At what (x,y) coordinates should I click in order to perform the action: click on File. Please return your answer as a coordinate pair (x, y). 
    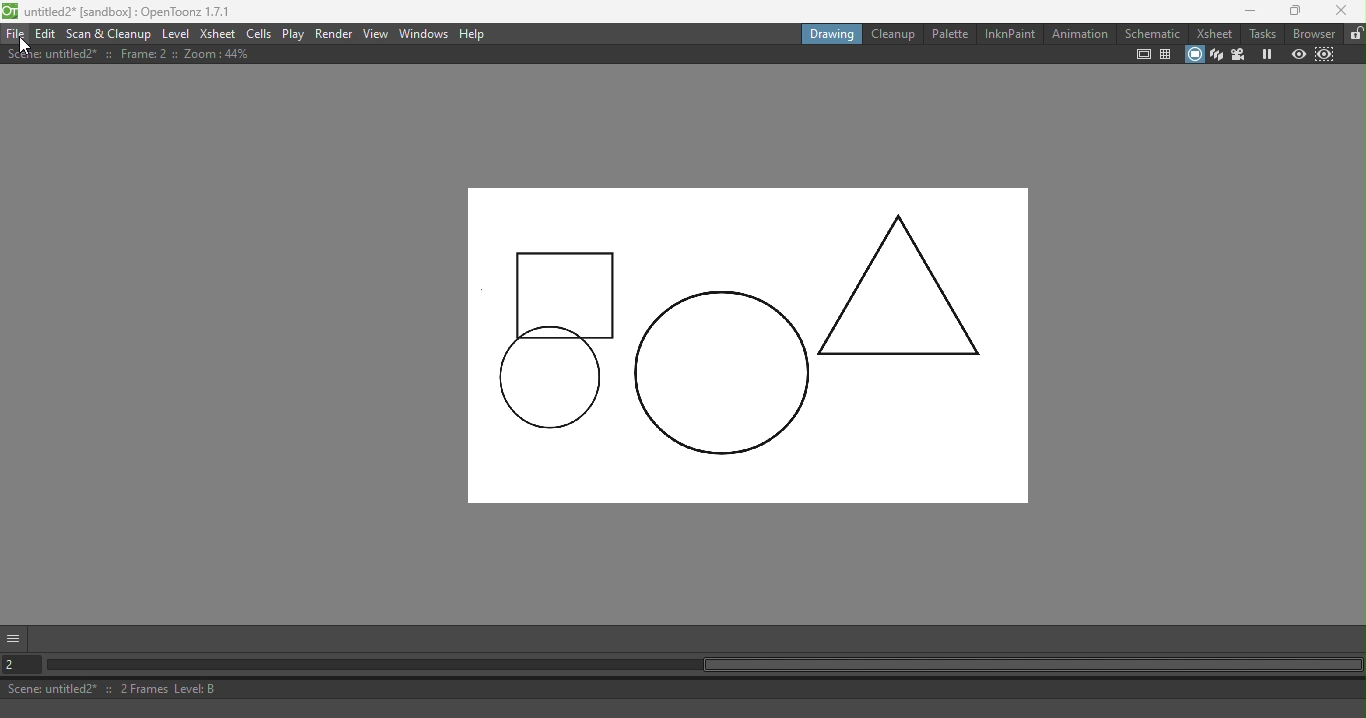
    Looking at the image, I should click on (15, 33).